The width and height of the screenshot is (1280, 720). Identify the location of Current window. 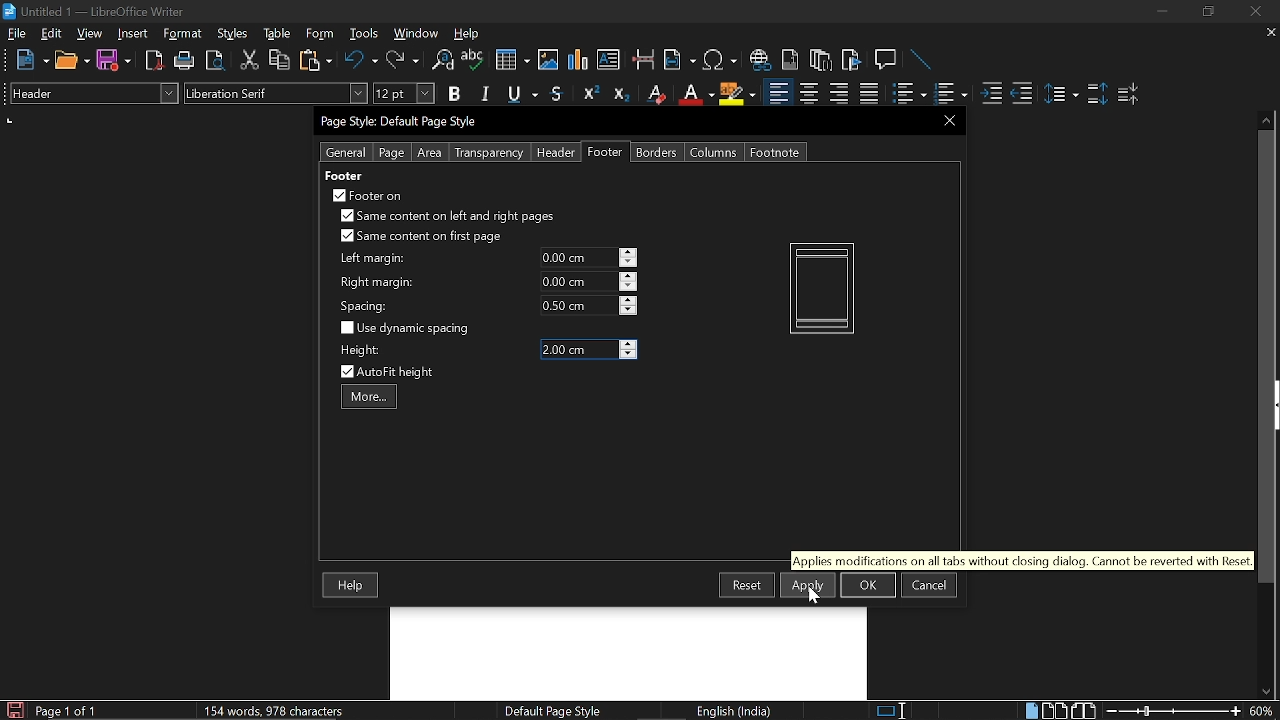
(402, 122).